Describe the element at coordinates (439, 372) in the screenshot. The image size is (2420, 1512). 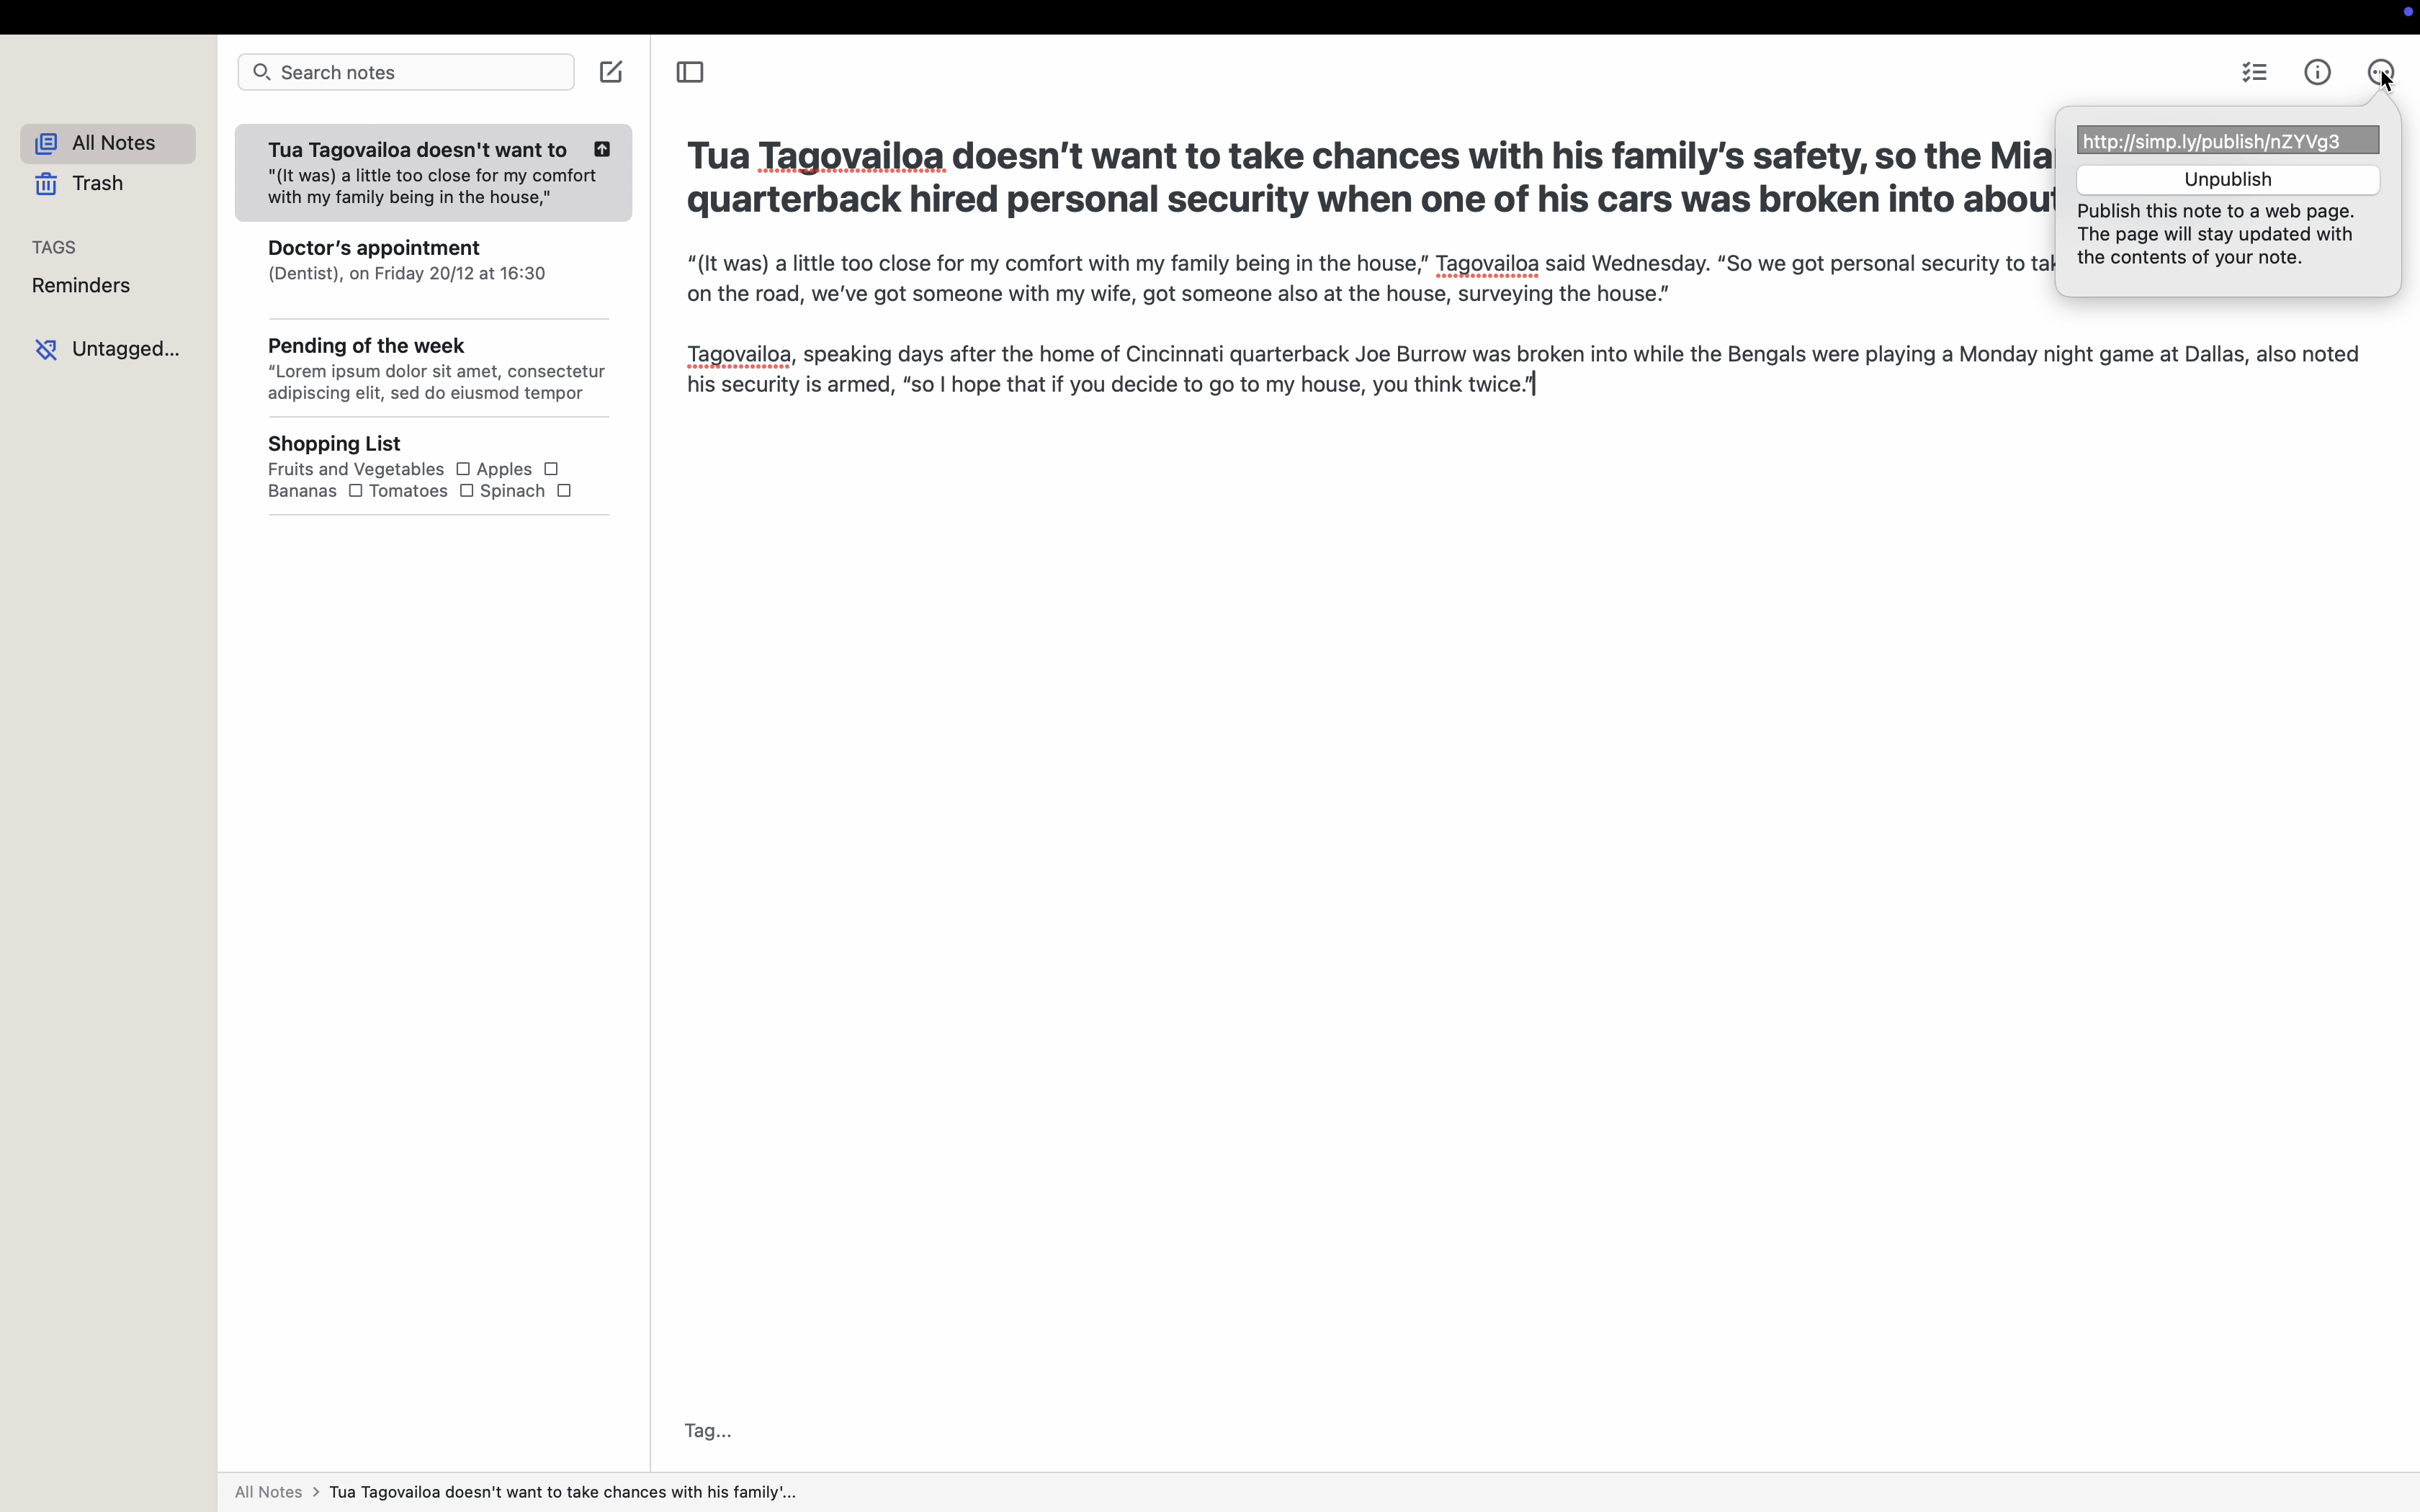
I see `Pending of the week
“Lorem ipsum dolor sit amet, consectetur
adipiscing elit, sed do eiusmod tempor` at that location.